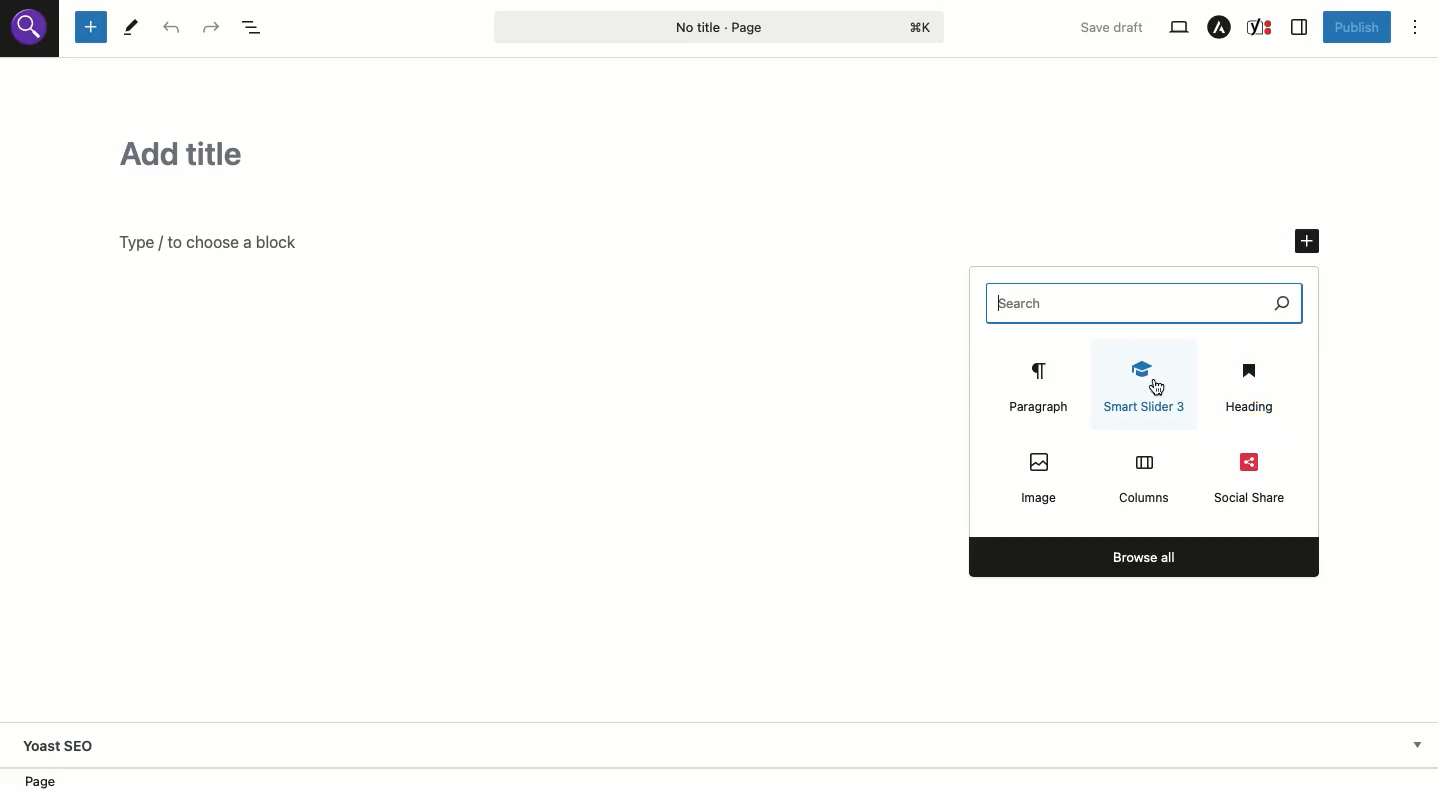 Image resolution: width=1438 pixels, height=792 pixels. Describe the element at coordinates (31, 34) in the screenshot. I see `search` at that location.